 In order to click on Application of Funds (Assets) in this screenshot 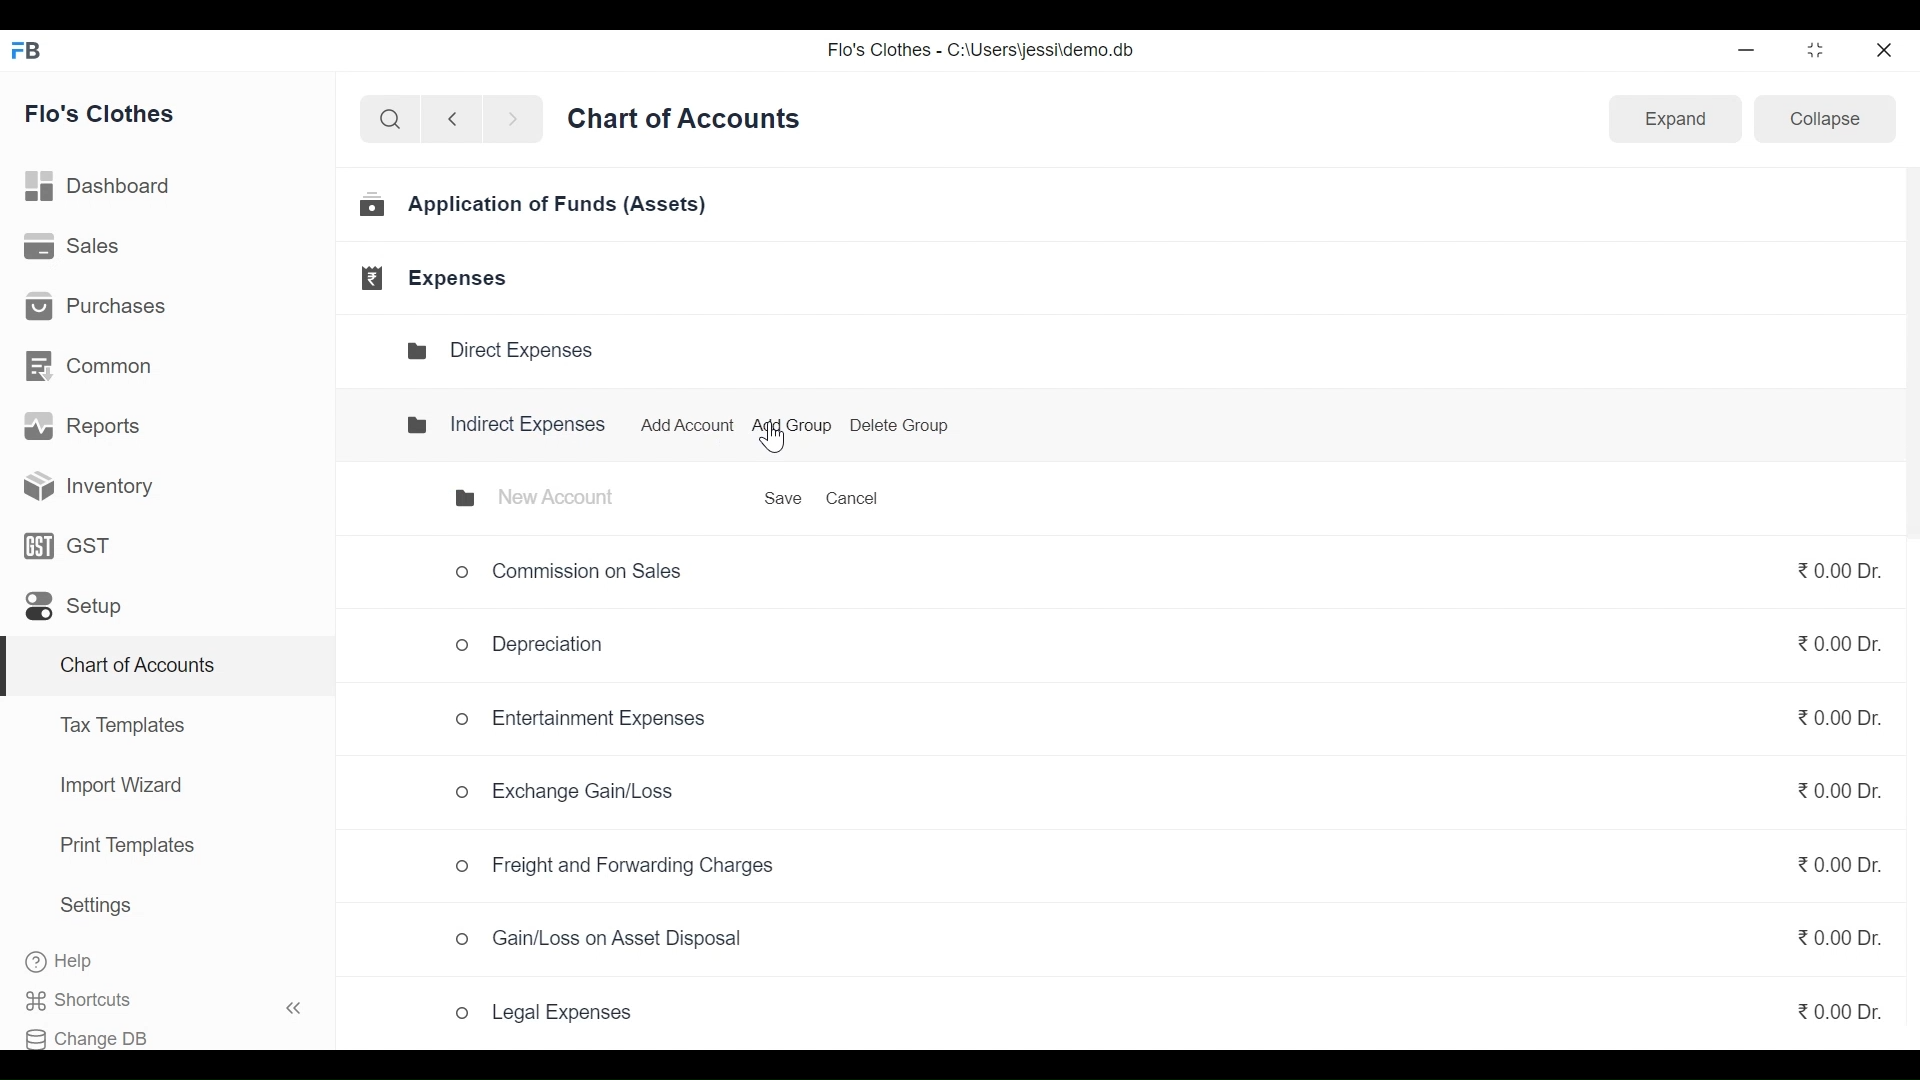, I will do `click(536, 208)`.